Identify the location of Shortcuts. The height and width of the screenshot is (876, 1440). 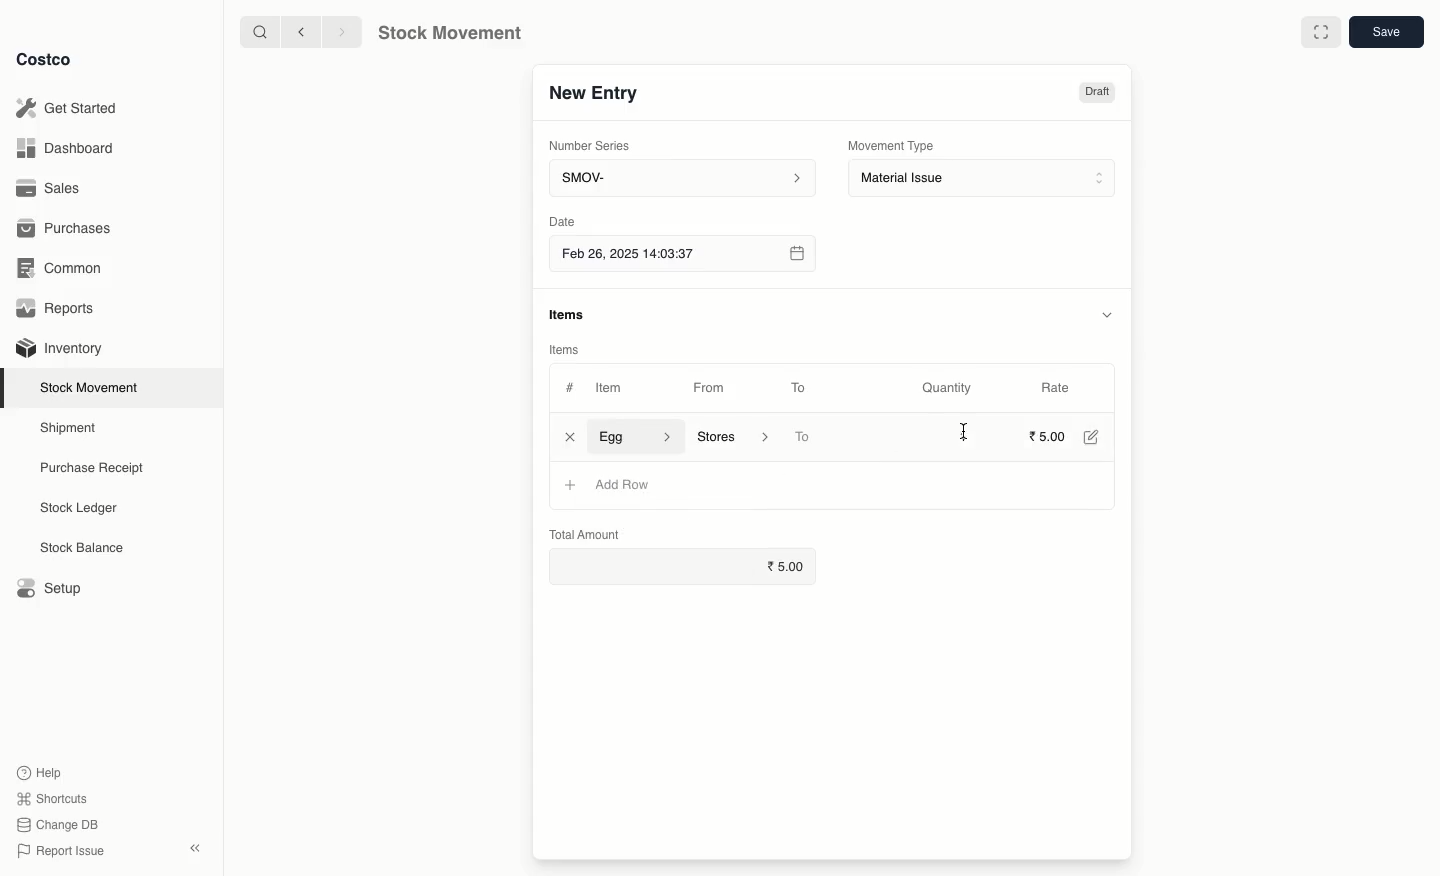
(52, 796).